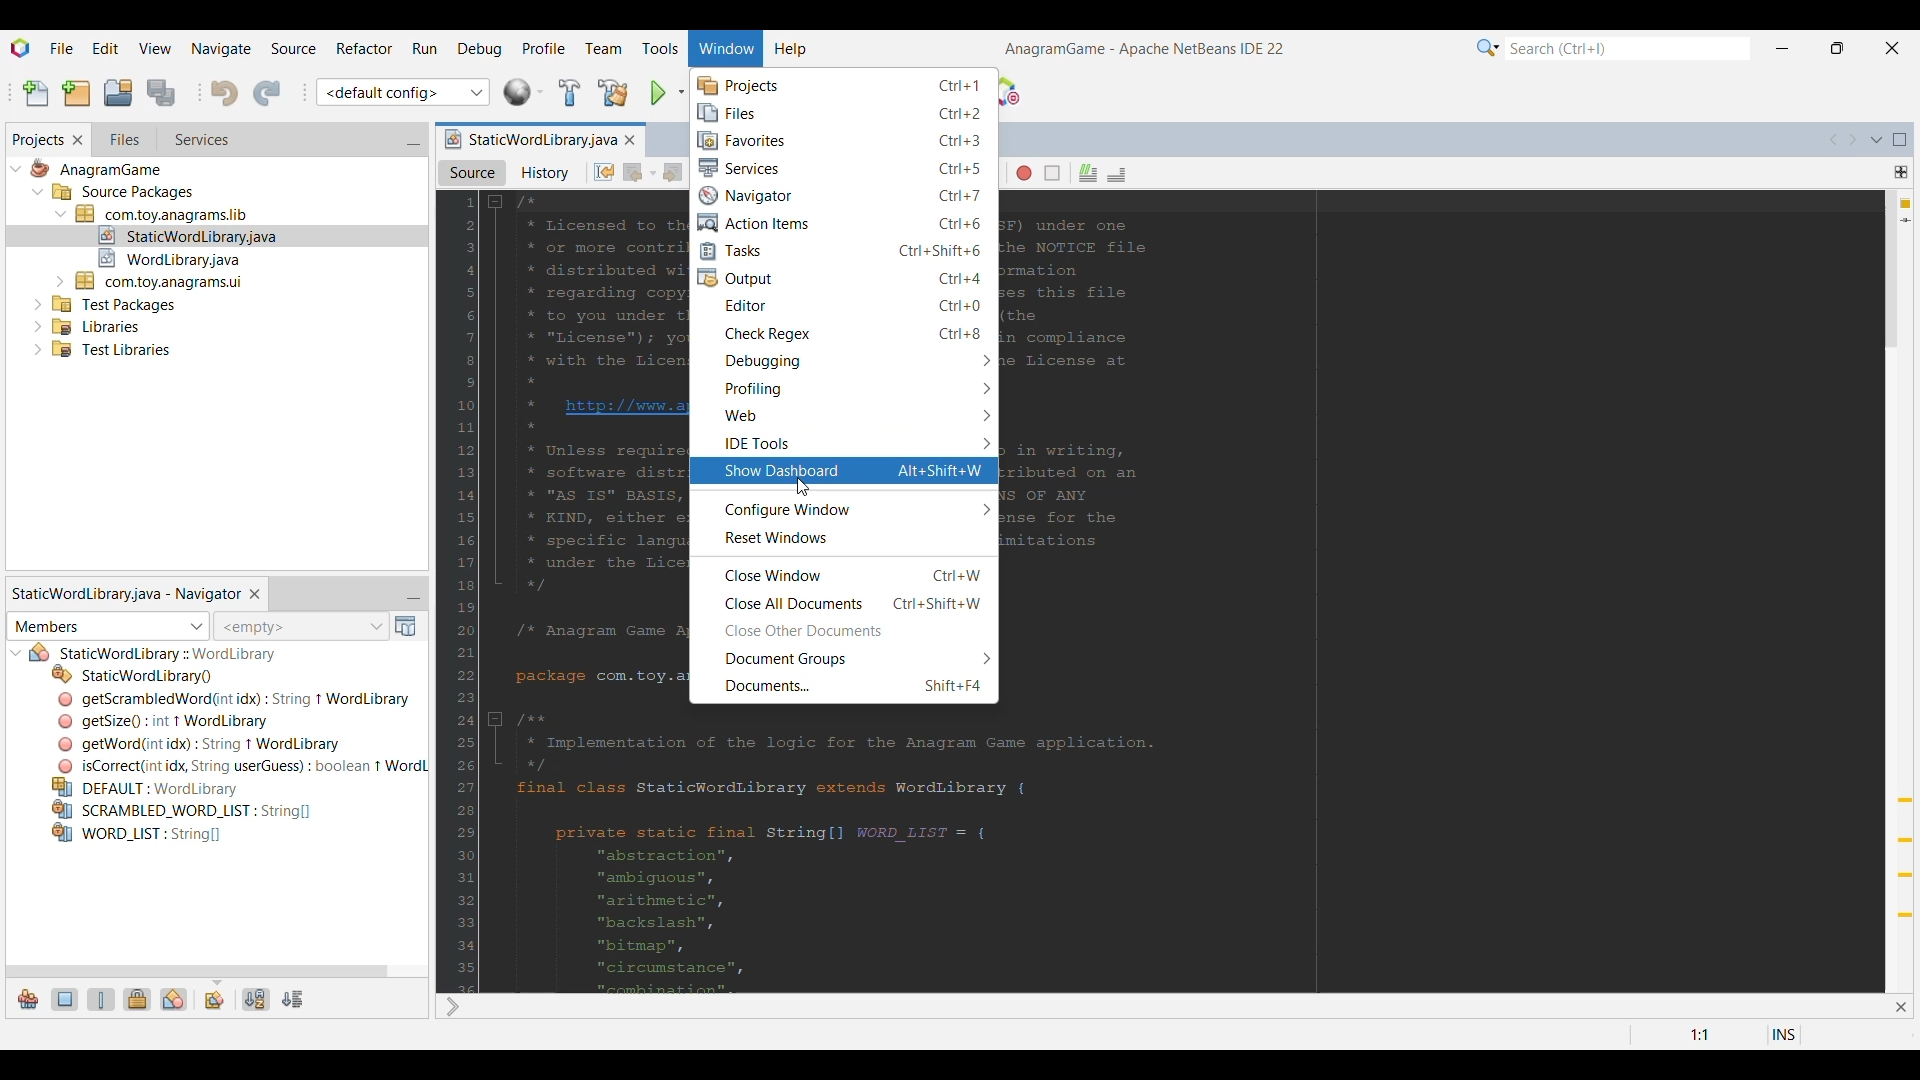  Describe the element at coordinates (21, 48) in the screenshot. I see `Software logo` at that location.